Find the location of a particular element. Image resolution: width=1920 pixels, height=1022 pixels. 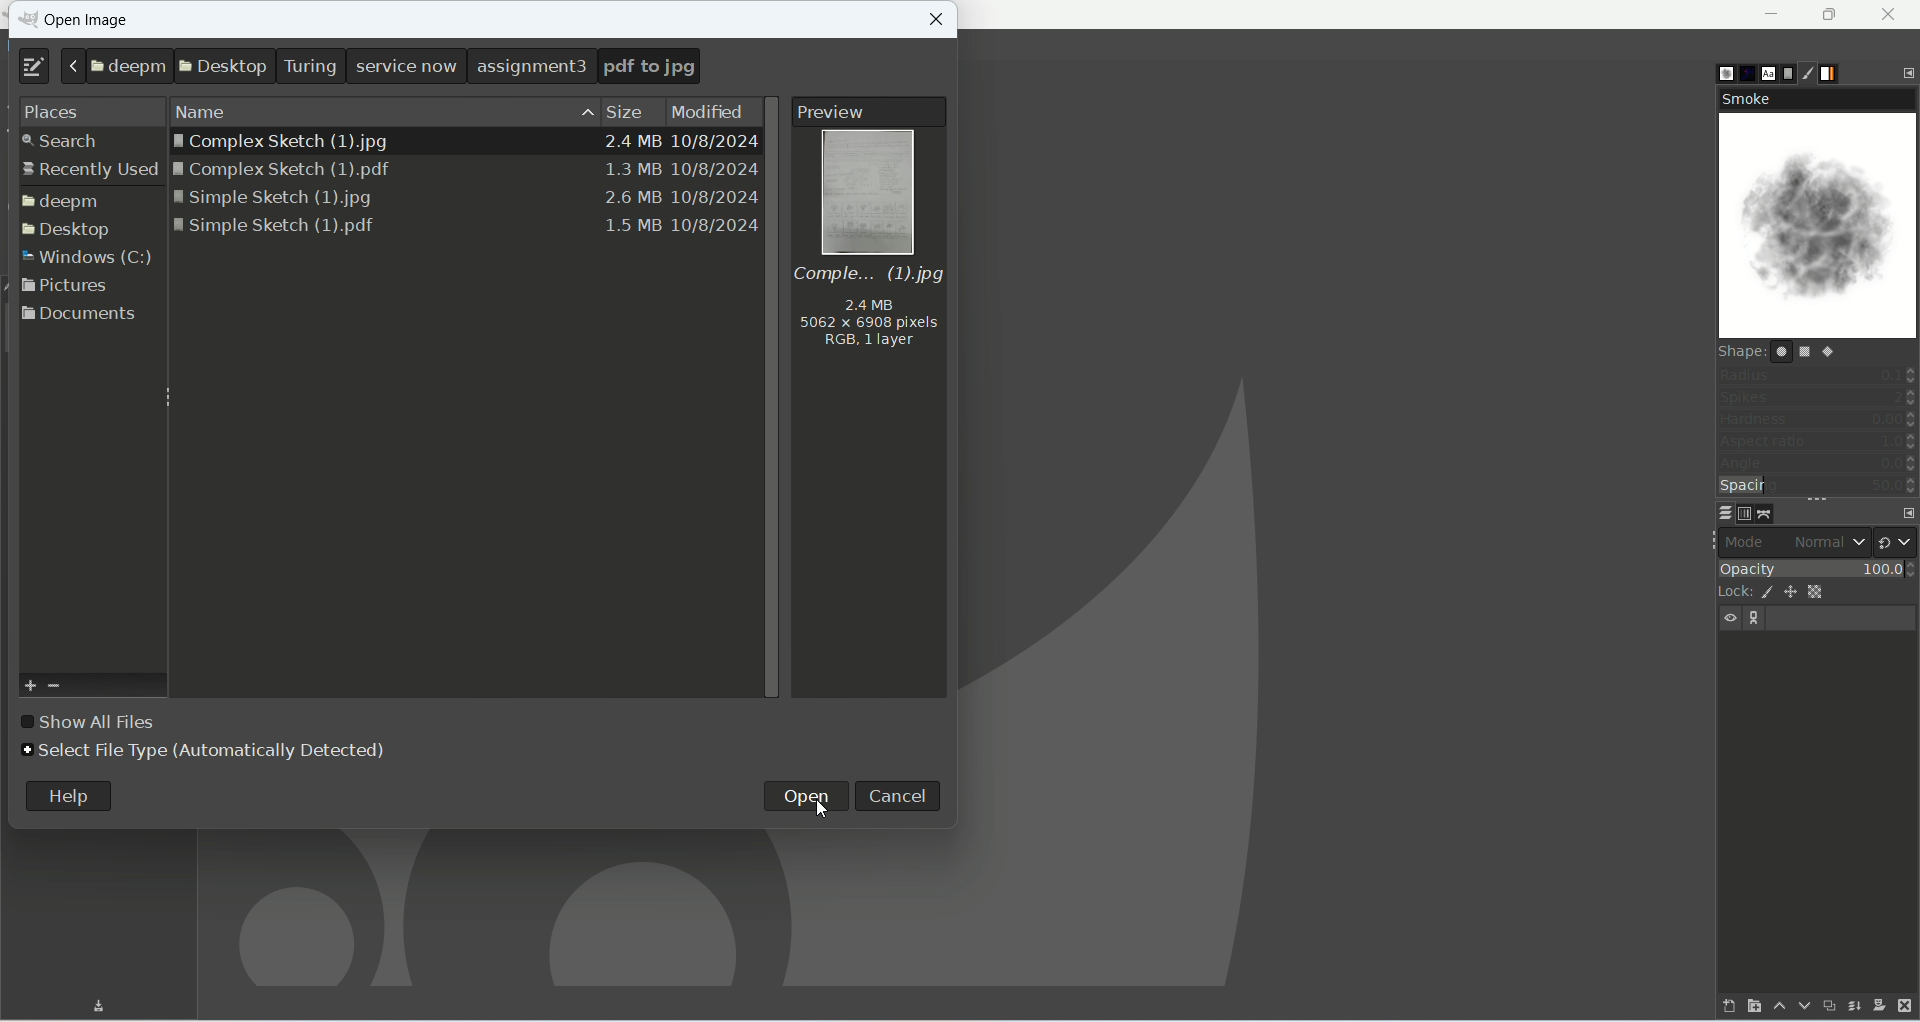

earch is located at coordinates (80, 142).